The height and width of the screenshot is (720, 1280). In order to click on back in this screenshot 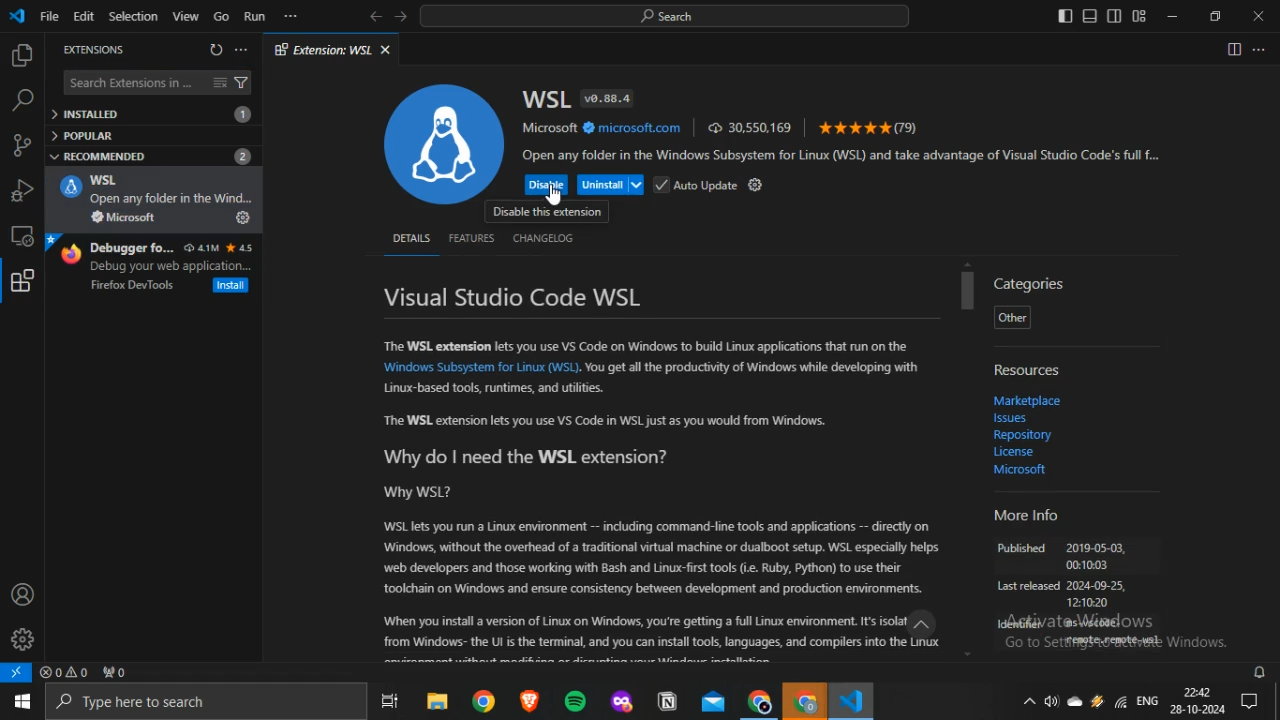, I will do `click(376, 16)`.